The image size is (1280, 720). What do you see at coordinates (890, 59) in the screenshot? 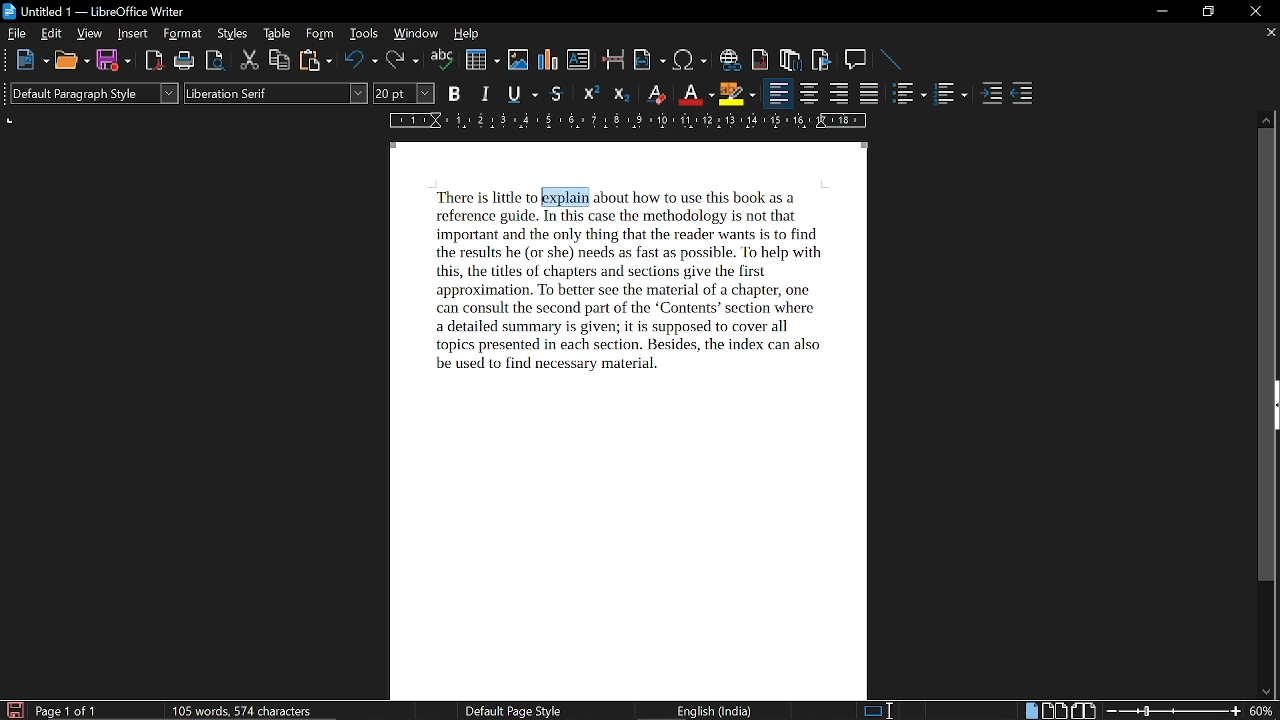
I see `line` at bounding box center [890, 59].